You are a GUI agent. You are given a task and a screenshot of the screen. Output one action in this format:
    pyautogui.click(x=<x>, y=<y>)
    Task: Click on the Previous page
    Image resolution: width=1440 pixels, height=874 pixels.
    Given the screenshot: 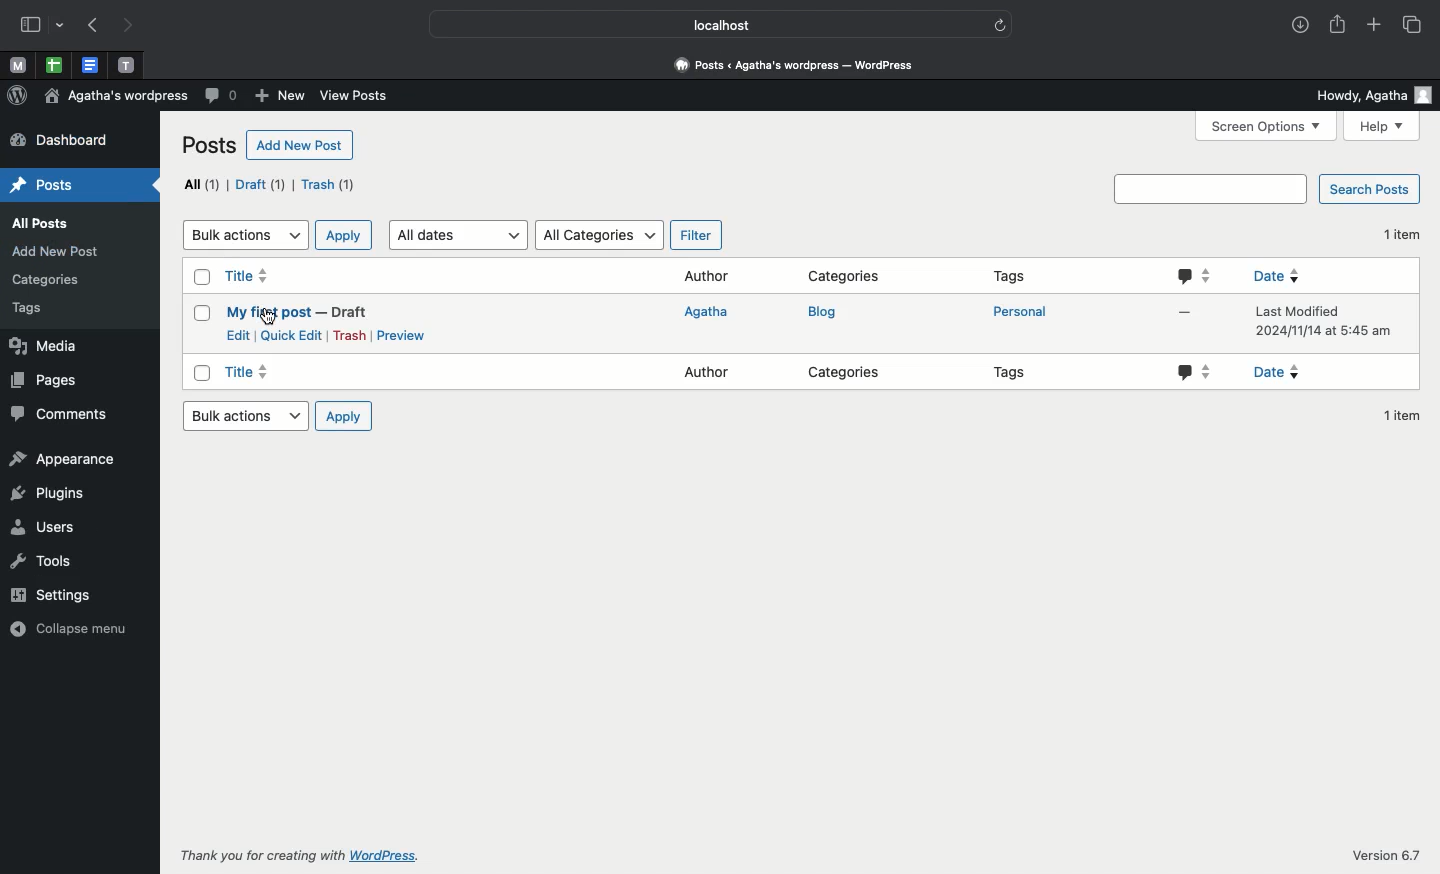 What is the action you would take?
    pyautogui.click(x=91, y=26)
    